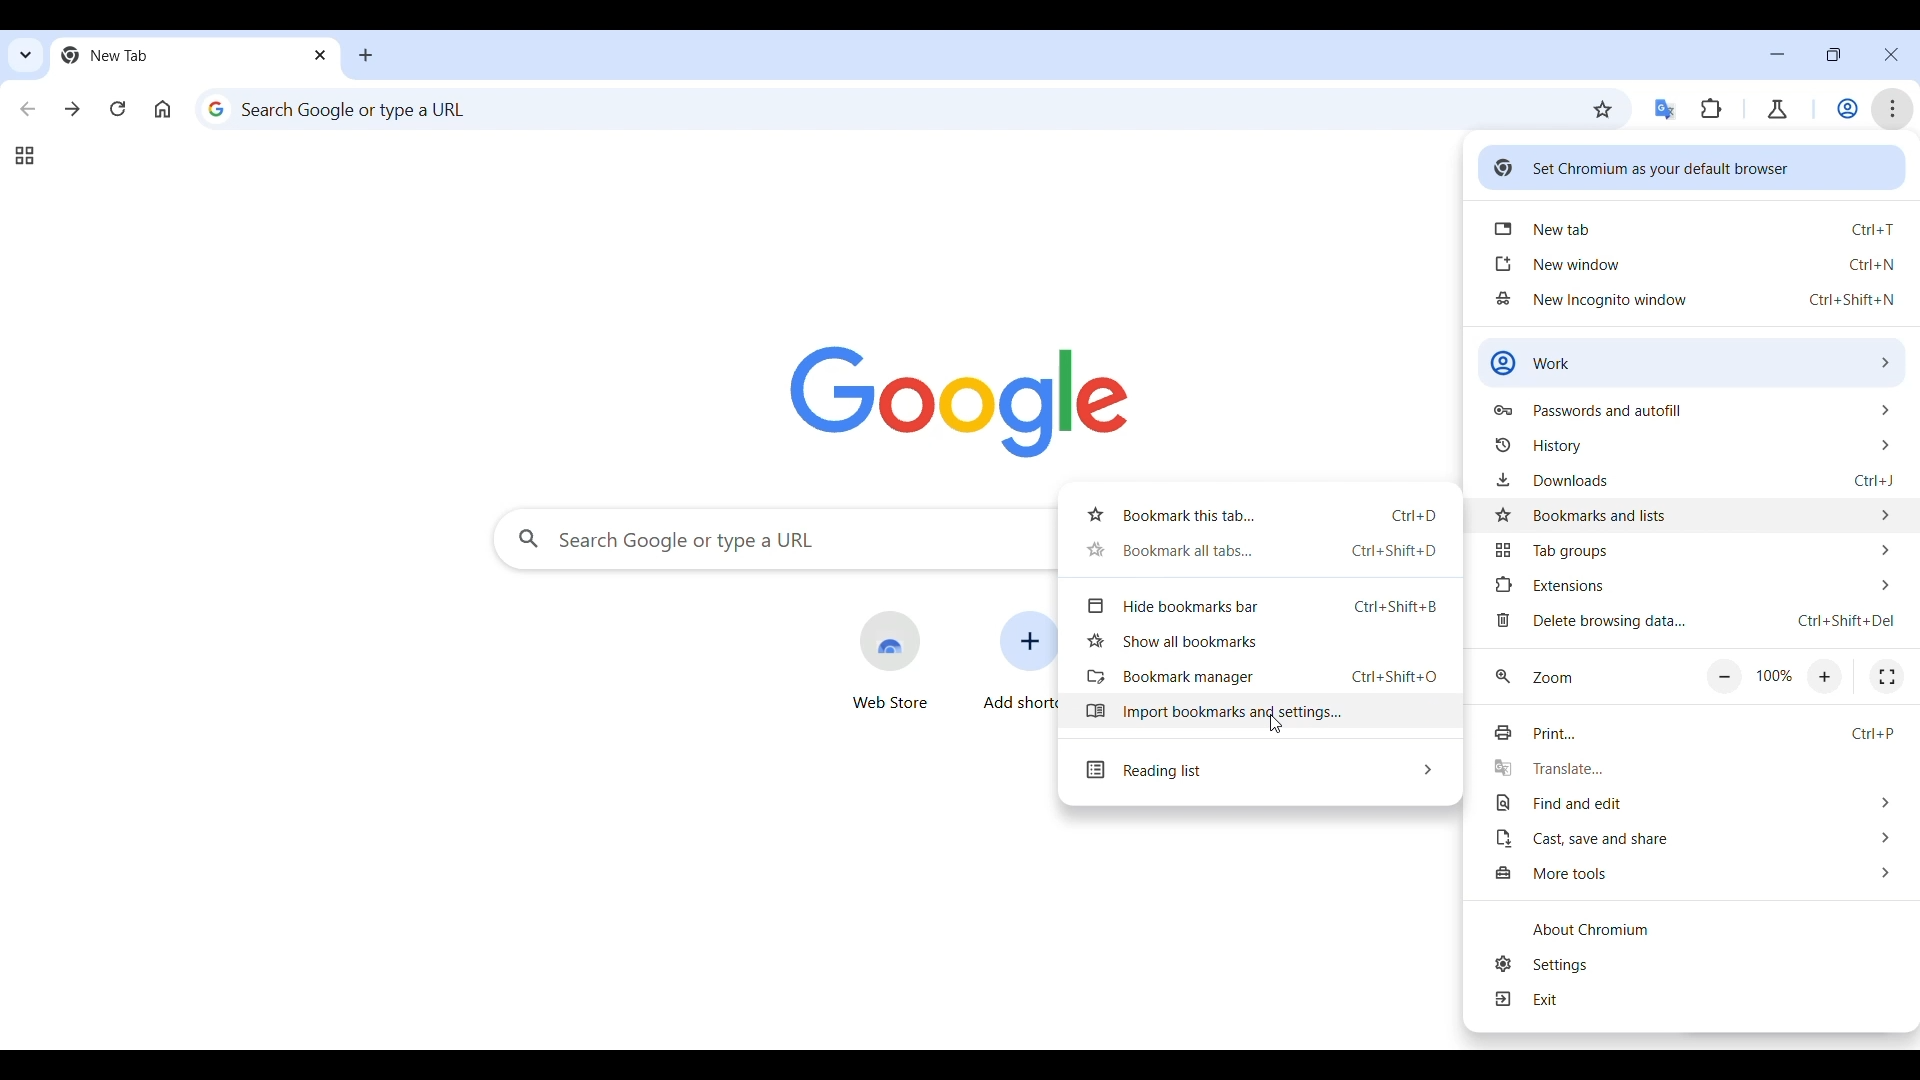 The width and height of the screenshot is (1920, 1080). What do you see at coordinates (1535, 677) in the screenshot?
I see `Zoom` at bounding box center [1535, 677].